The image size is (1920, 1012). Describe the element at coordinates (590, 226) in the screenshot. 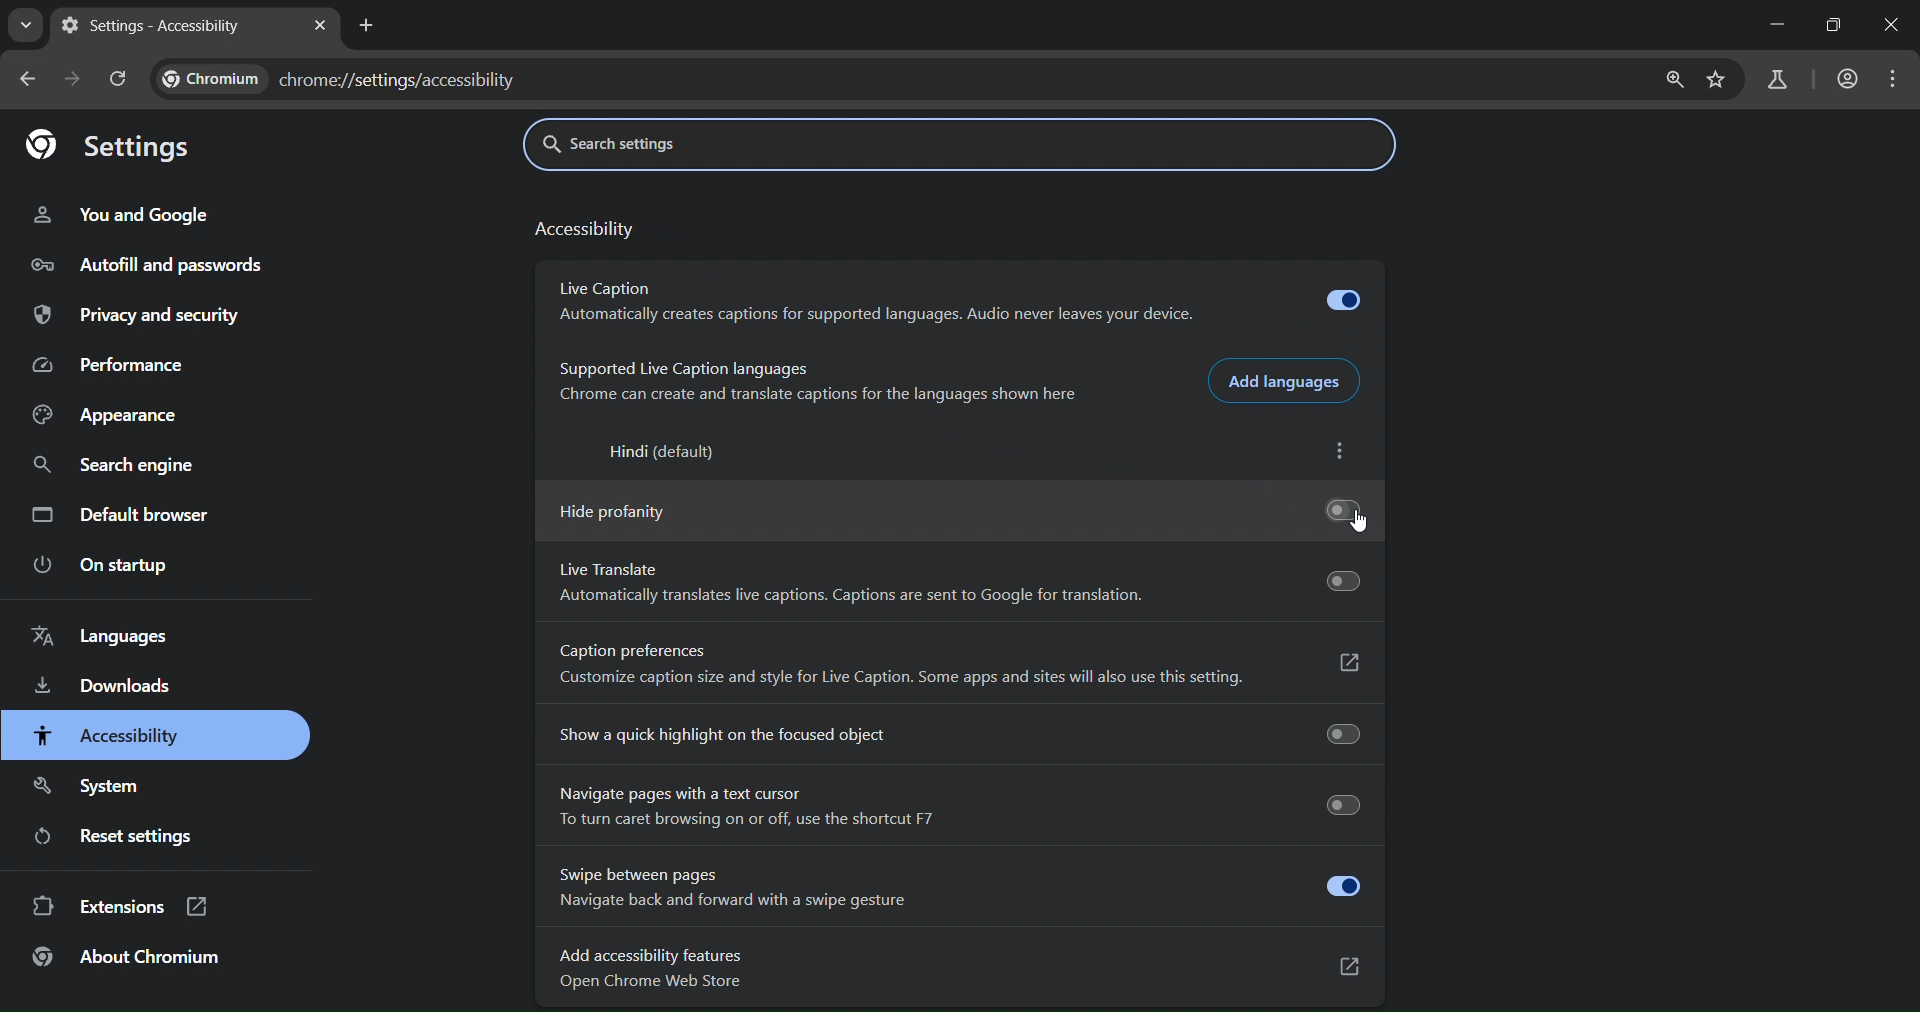

I see `accessibility` at that location.